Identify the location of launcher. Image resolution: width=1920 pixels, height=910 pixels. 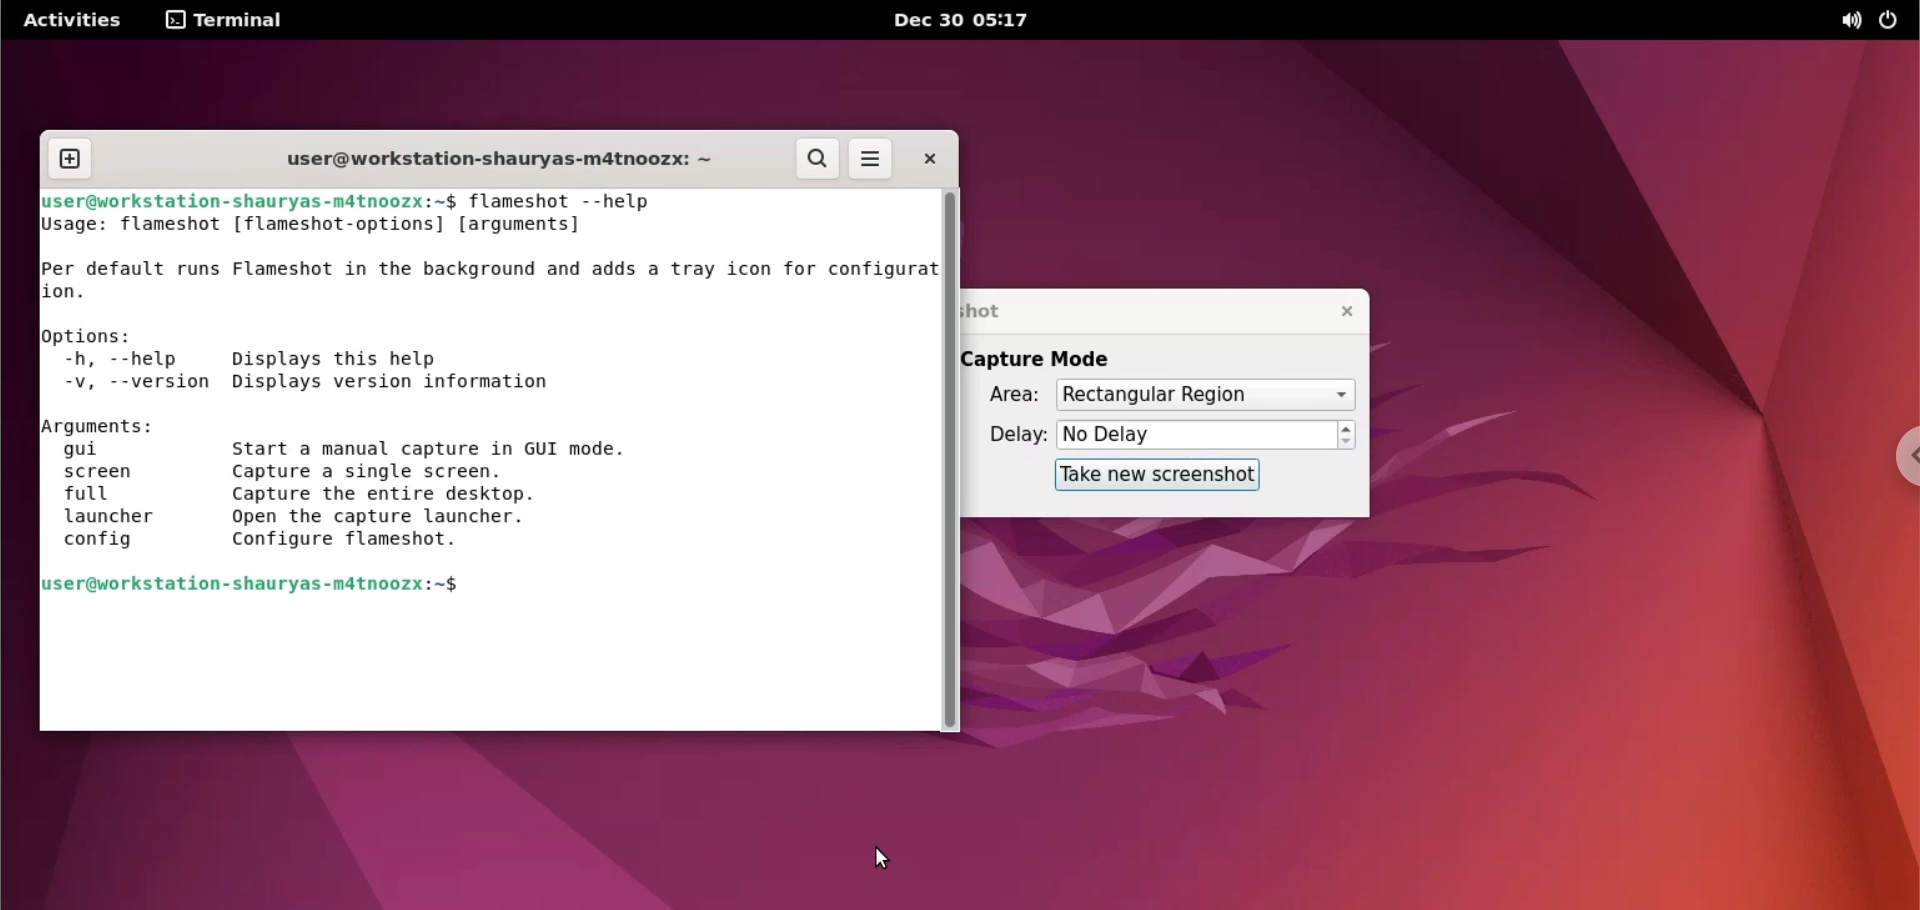
(110, 518).